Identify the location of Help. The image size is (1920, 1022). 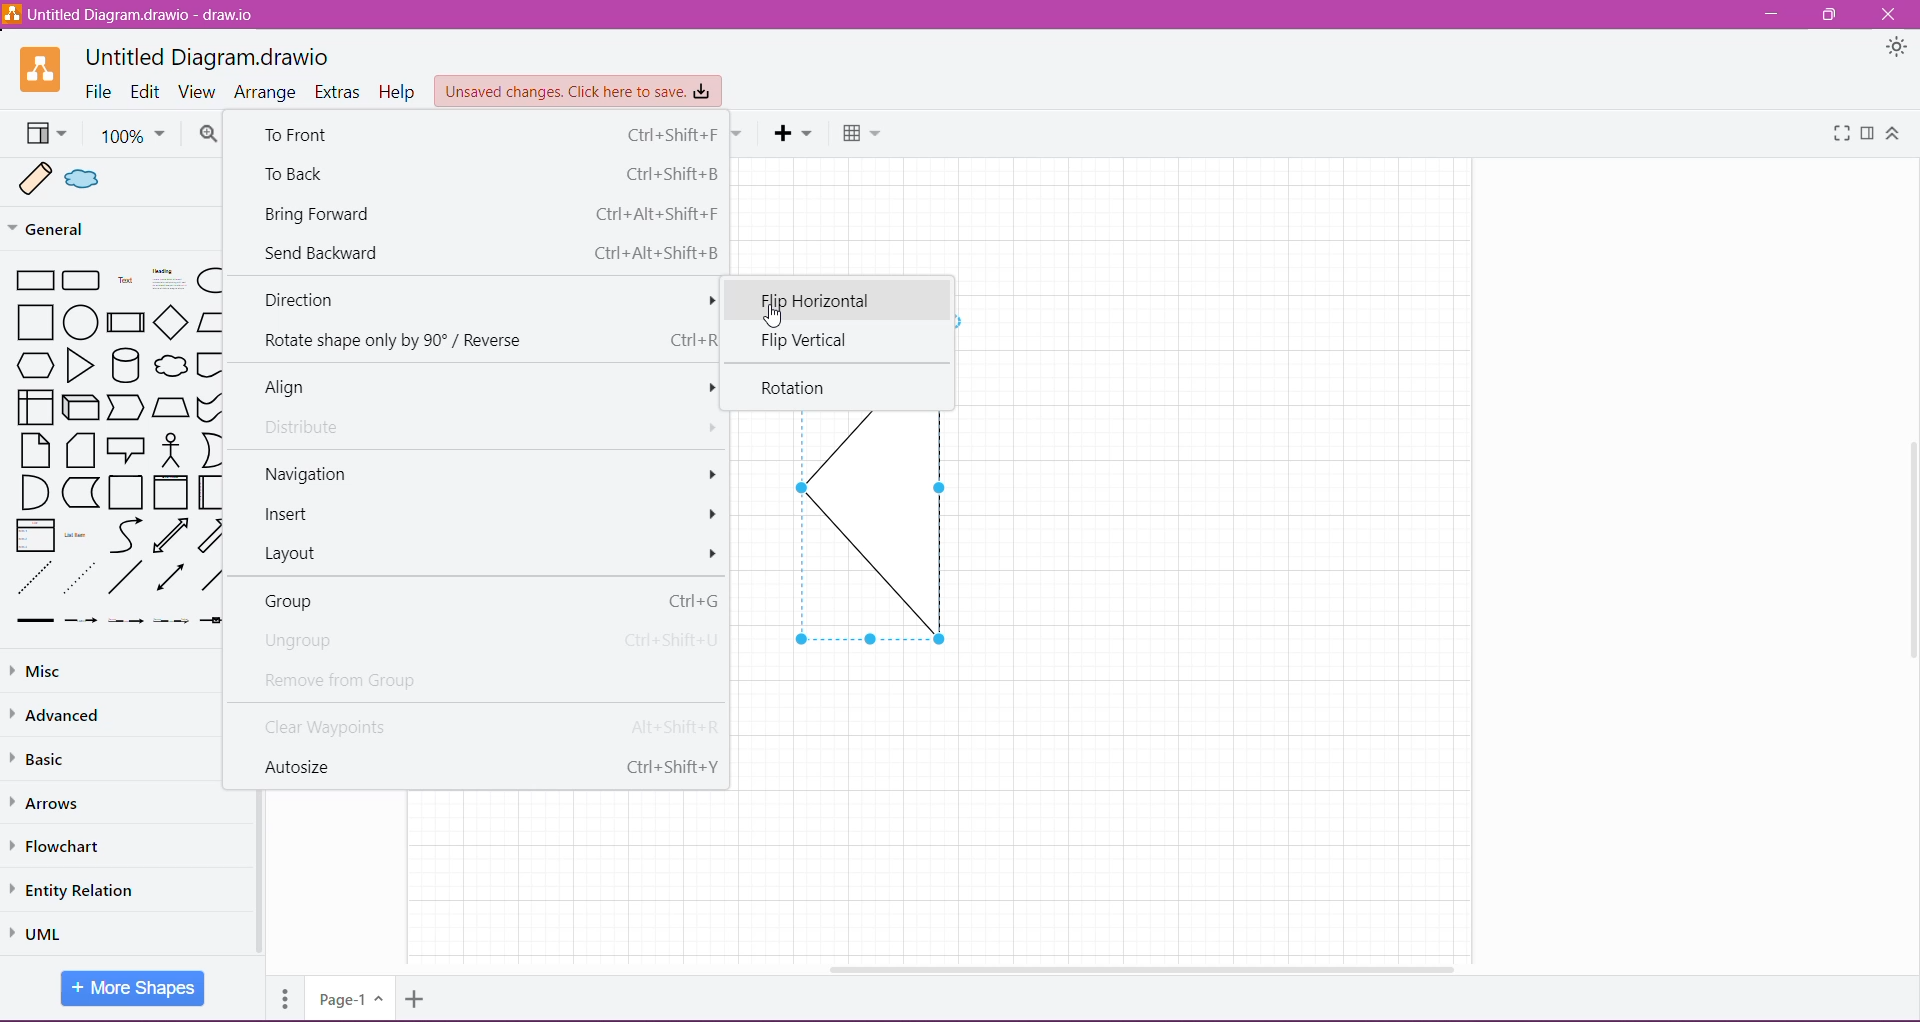
(397, 91).